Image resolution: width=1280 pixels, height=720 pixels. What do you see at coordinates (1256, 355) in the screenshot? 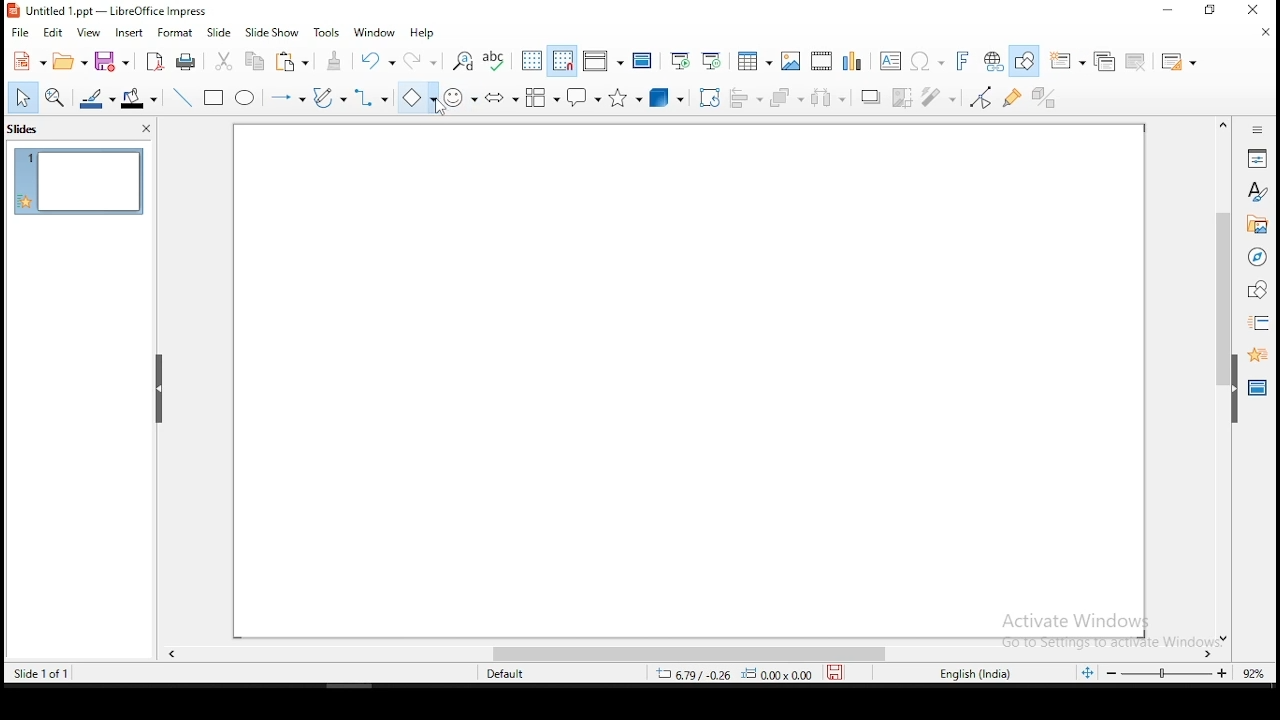
I see `animation` at bounding box center [1256, 355].